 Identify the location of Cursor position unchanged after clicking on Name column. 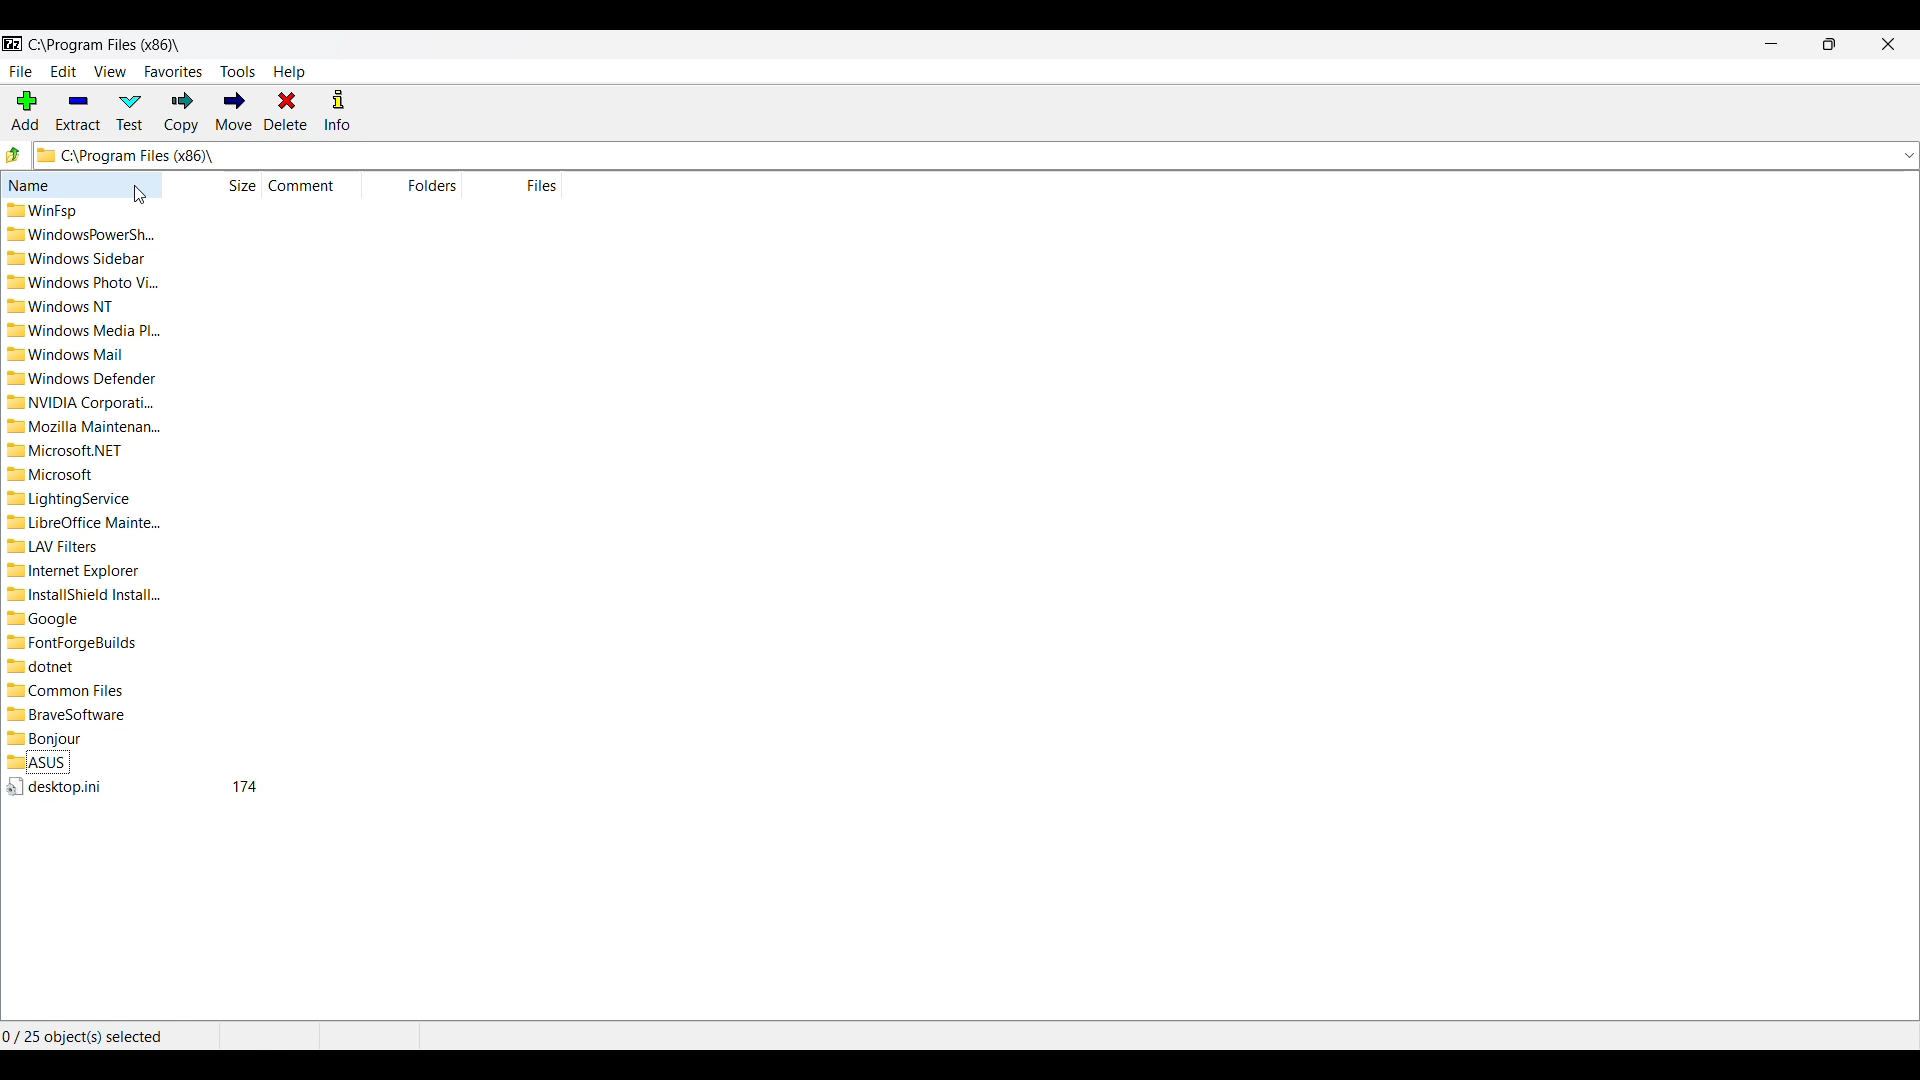
(140, 195).